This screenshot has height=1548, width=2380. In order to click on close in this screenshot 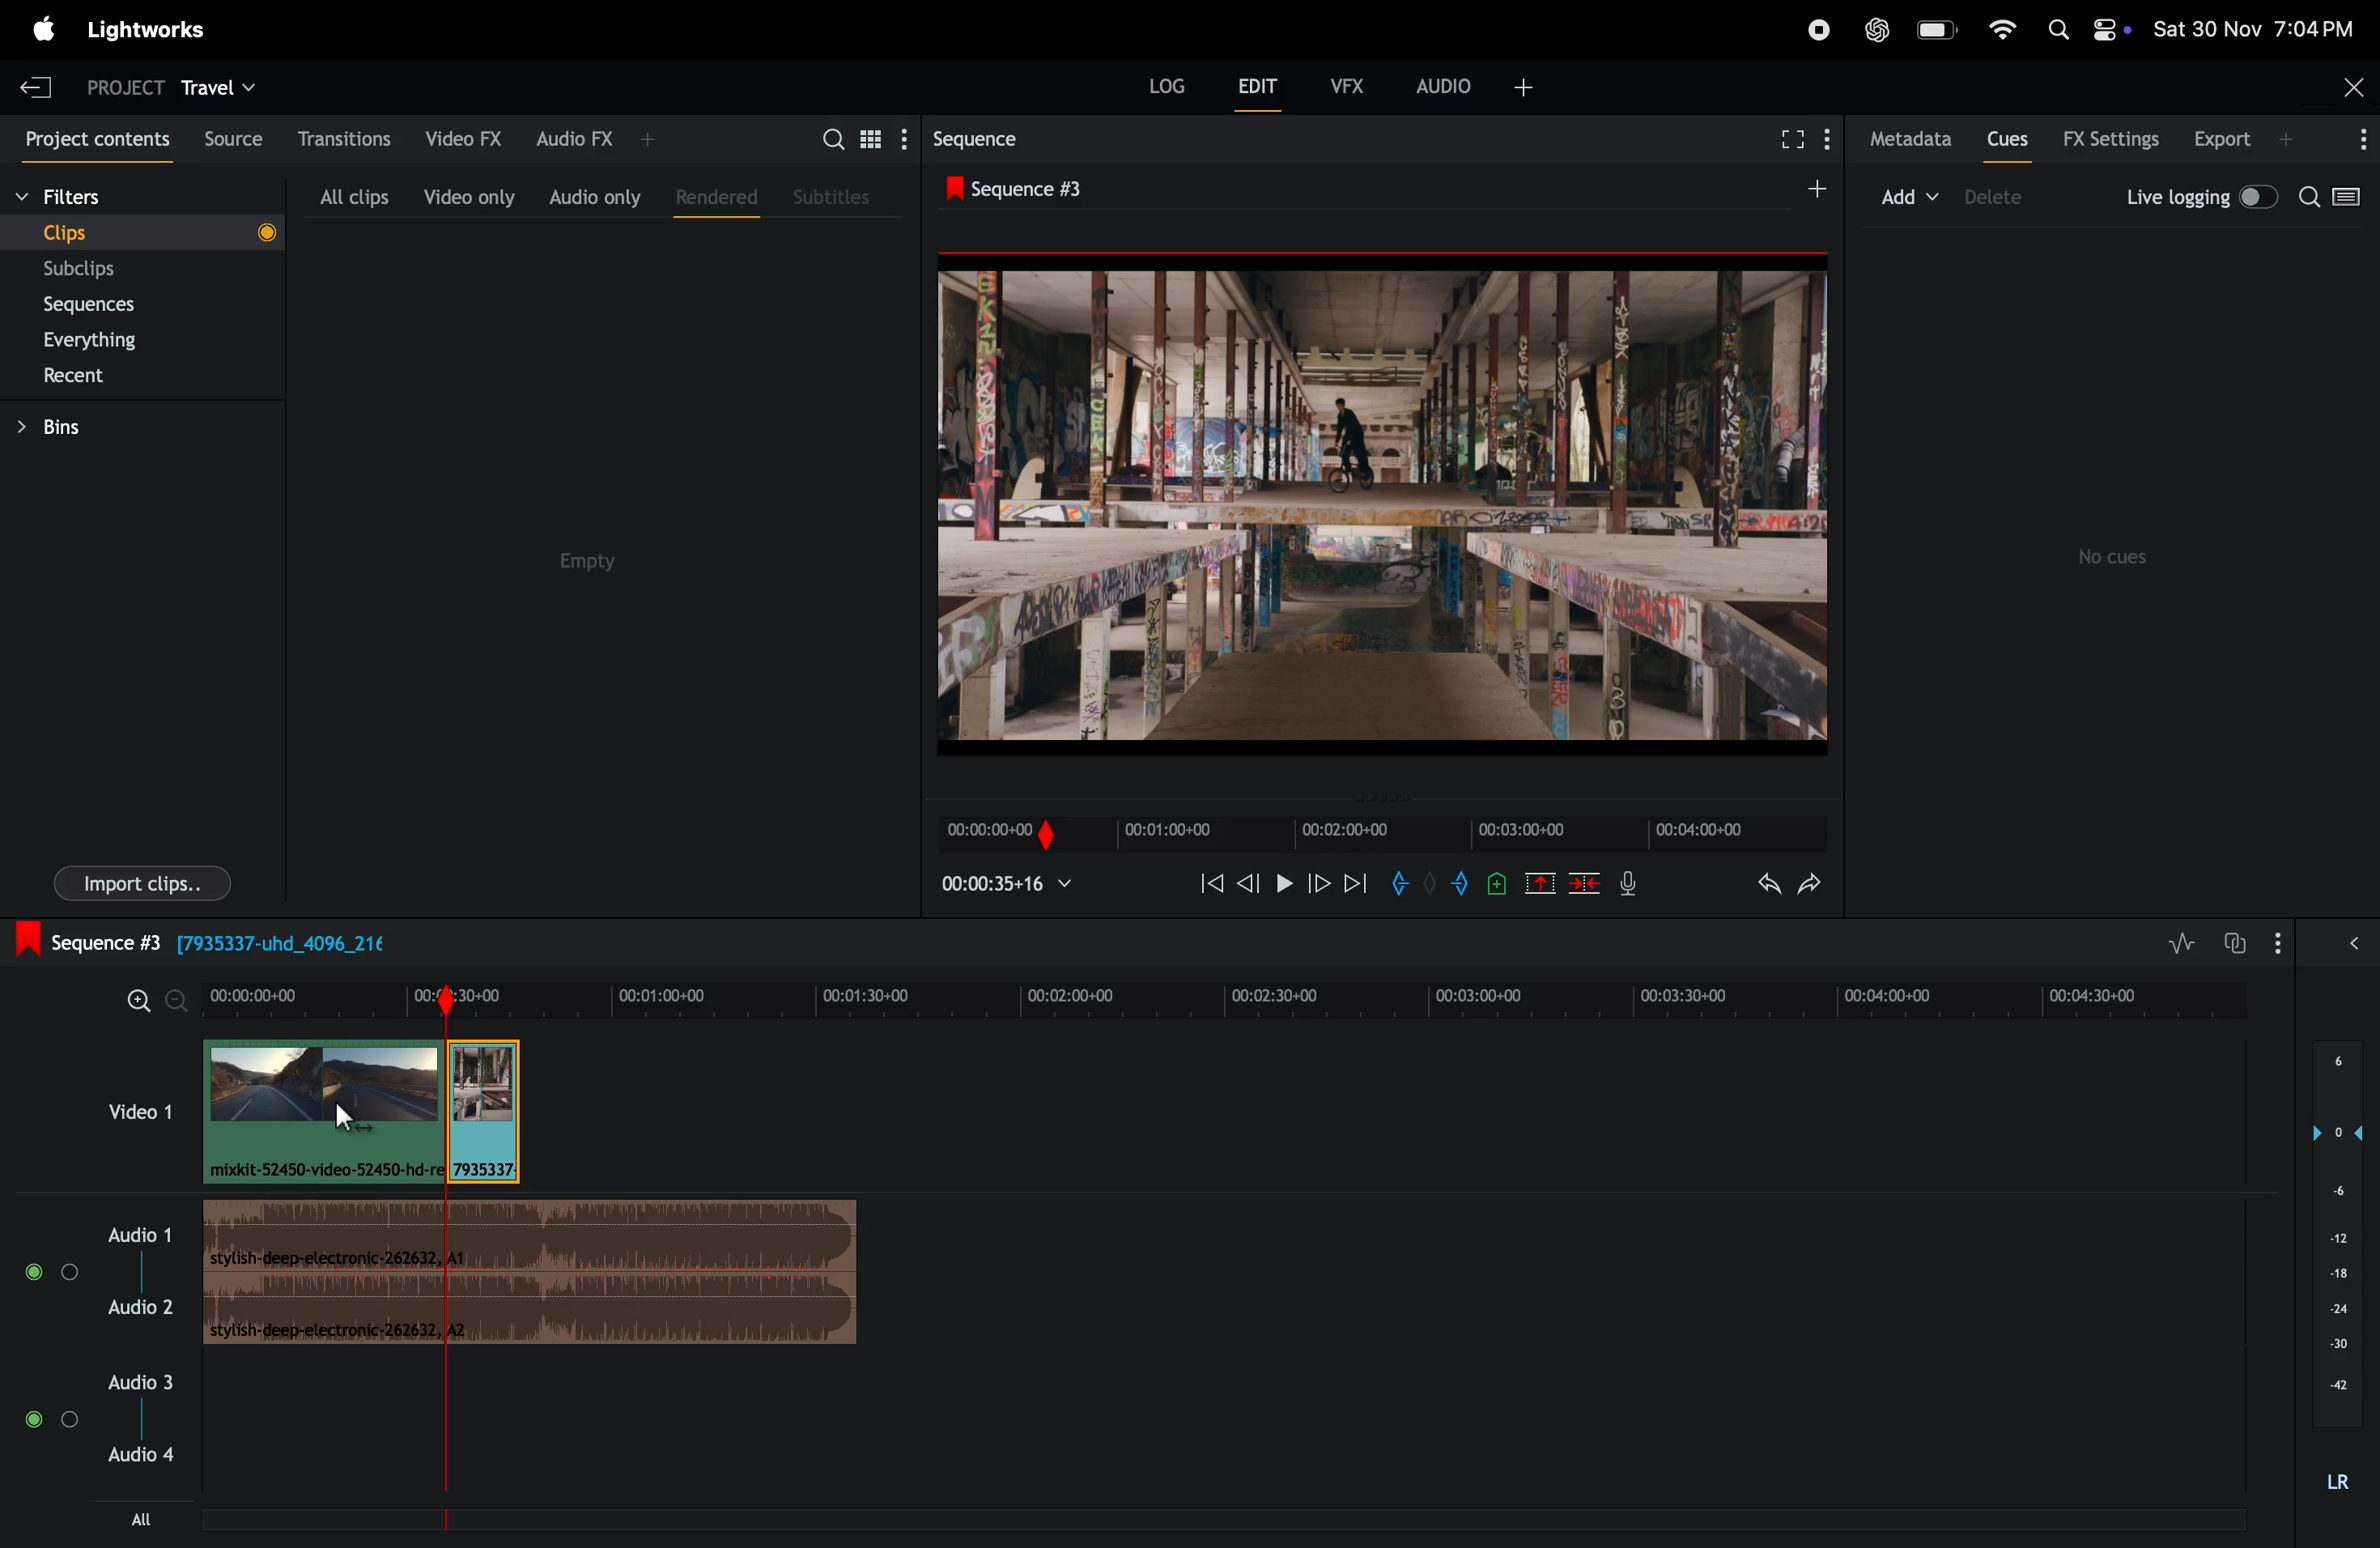, I will do `click(2346, 87)`.